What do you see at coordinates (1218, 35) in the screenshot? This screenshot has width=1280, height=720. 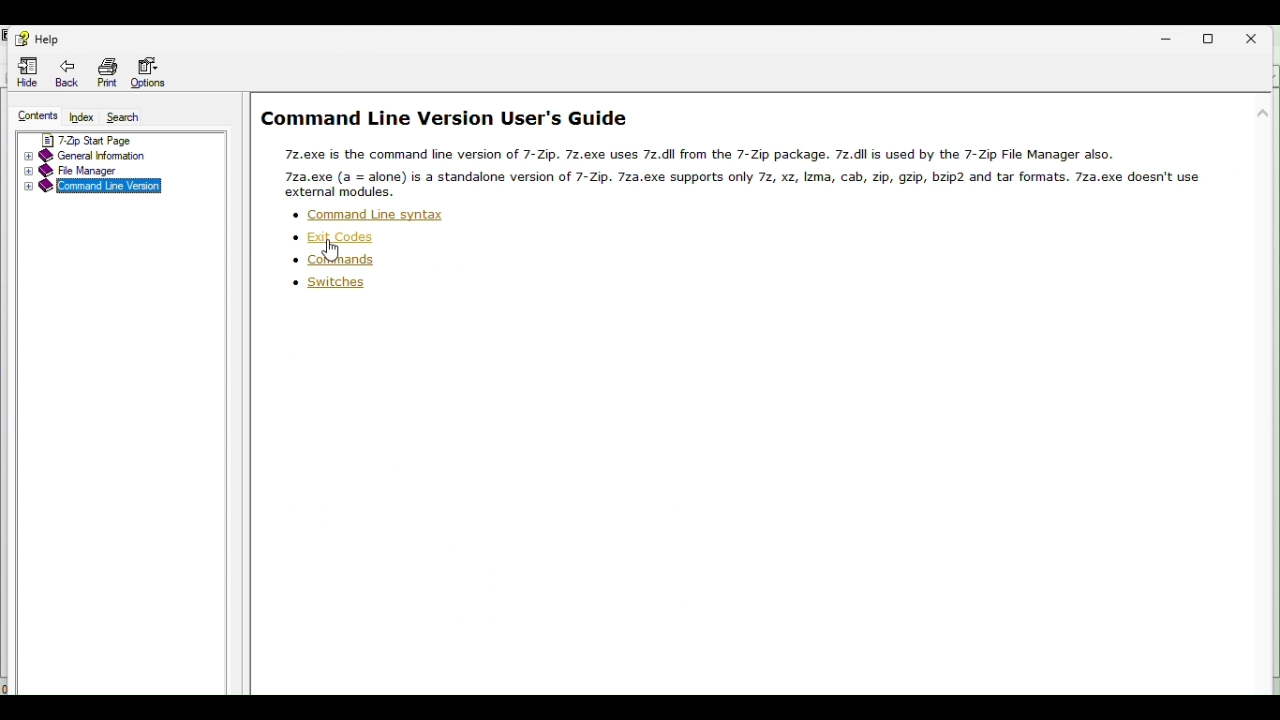 I see `restore` at bounding box center [1218, 35].